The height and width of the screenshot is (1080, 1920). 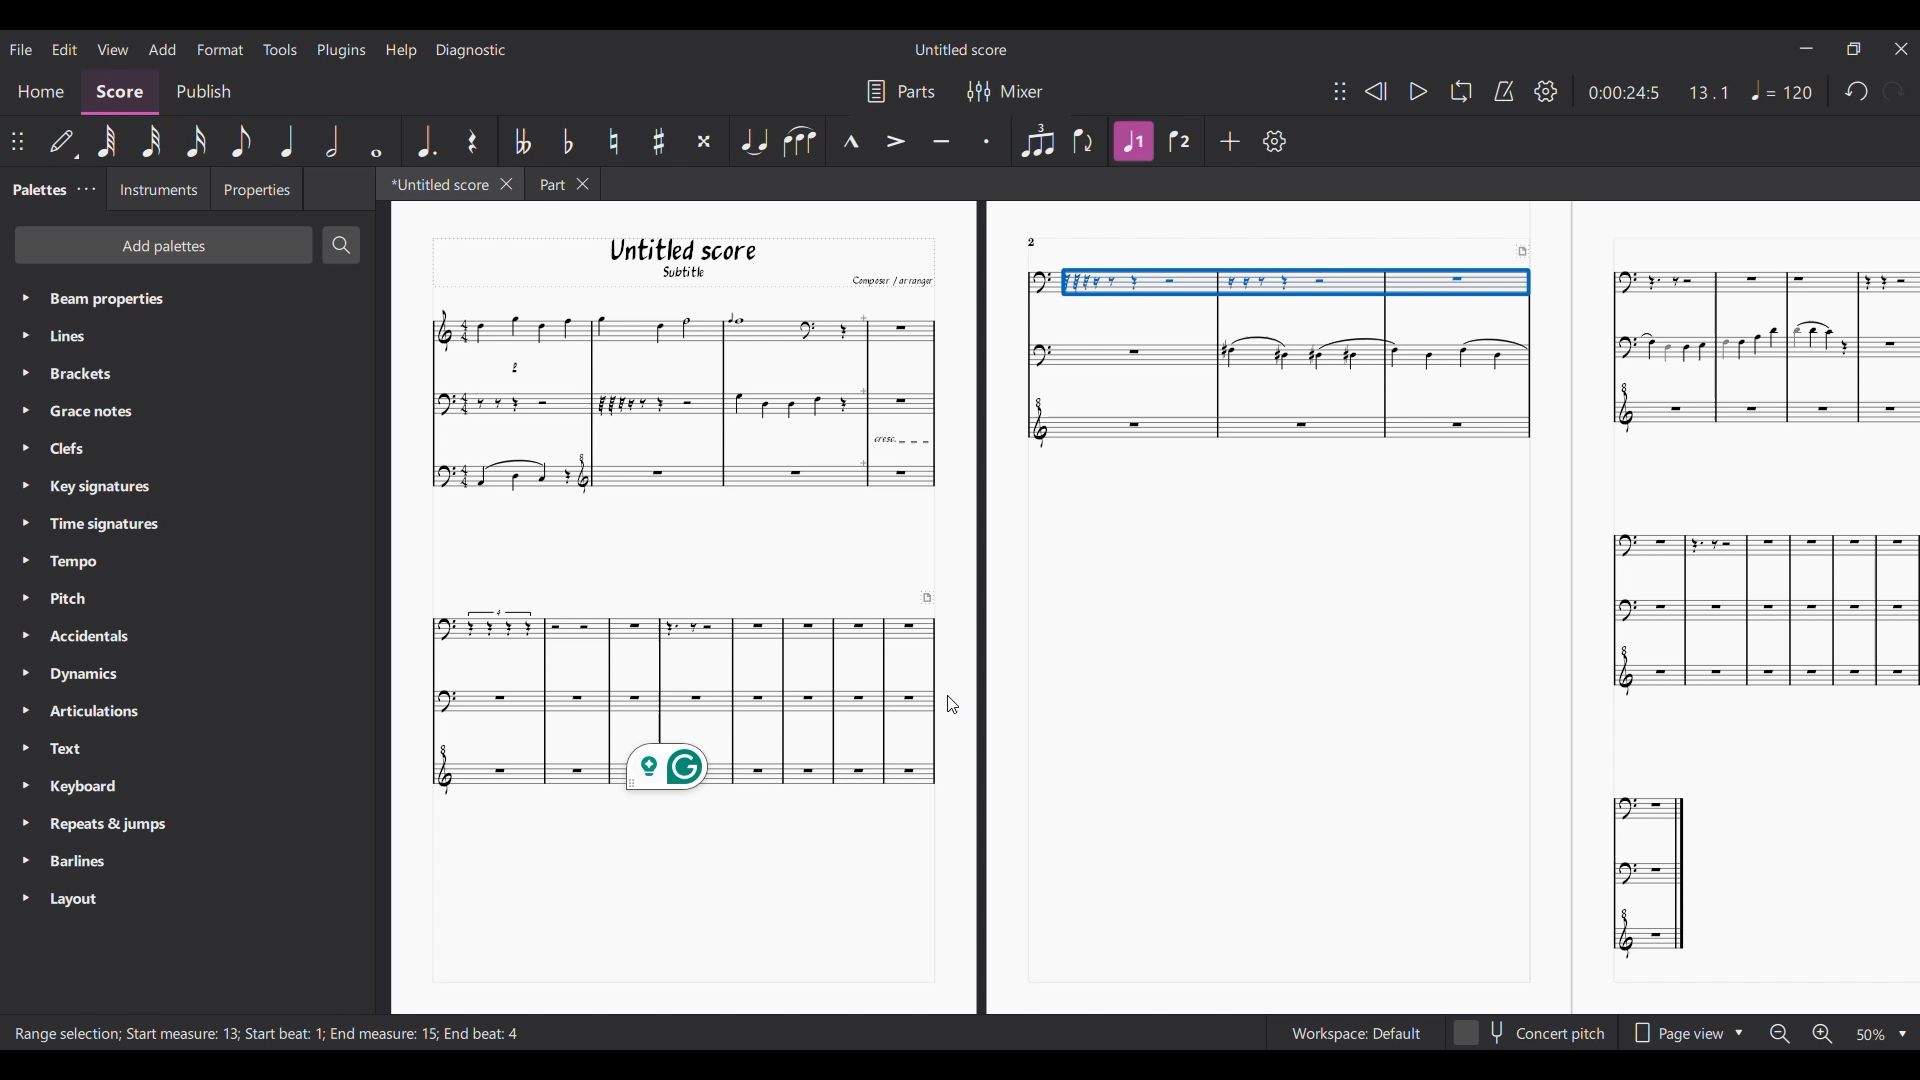 What do you see at coordinates (426, 140) in the screenshot?
I see `Augmentation dot` at bounding box center [426, 140].